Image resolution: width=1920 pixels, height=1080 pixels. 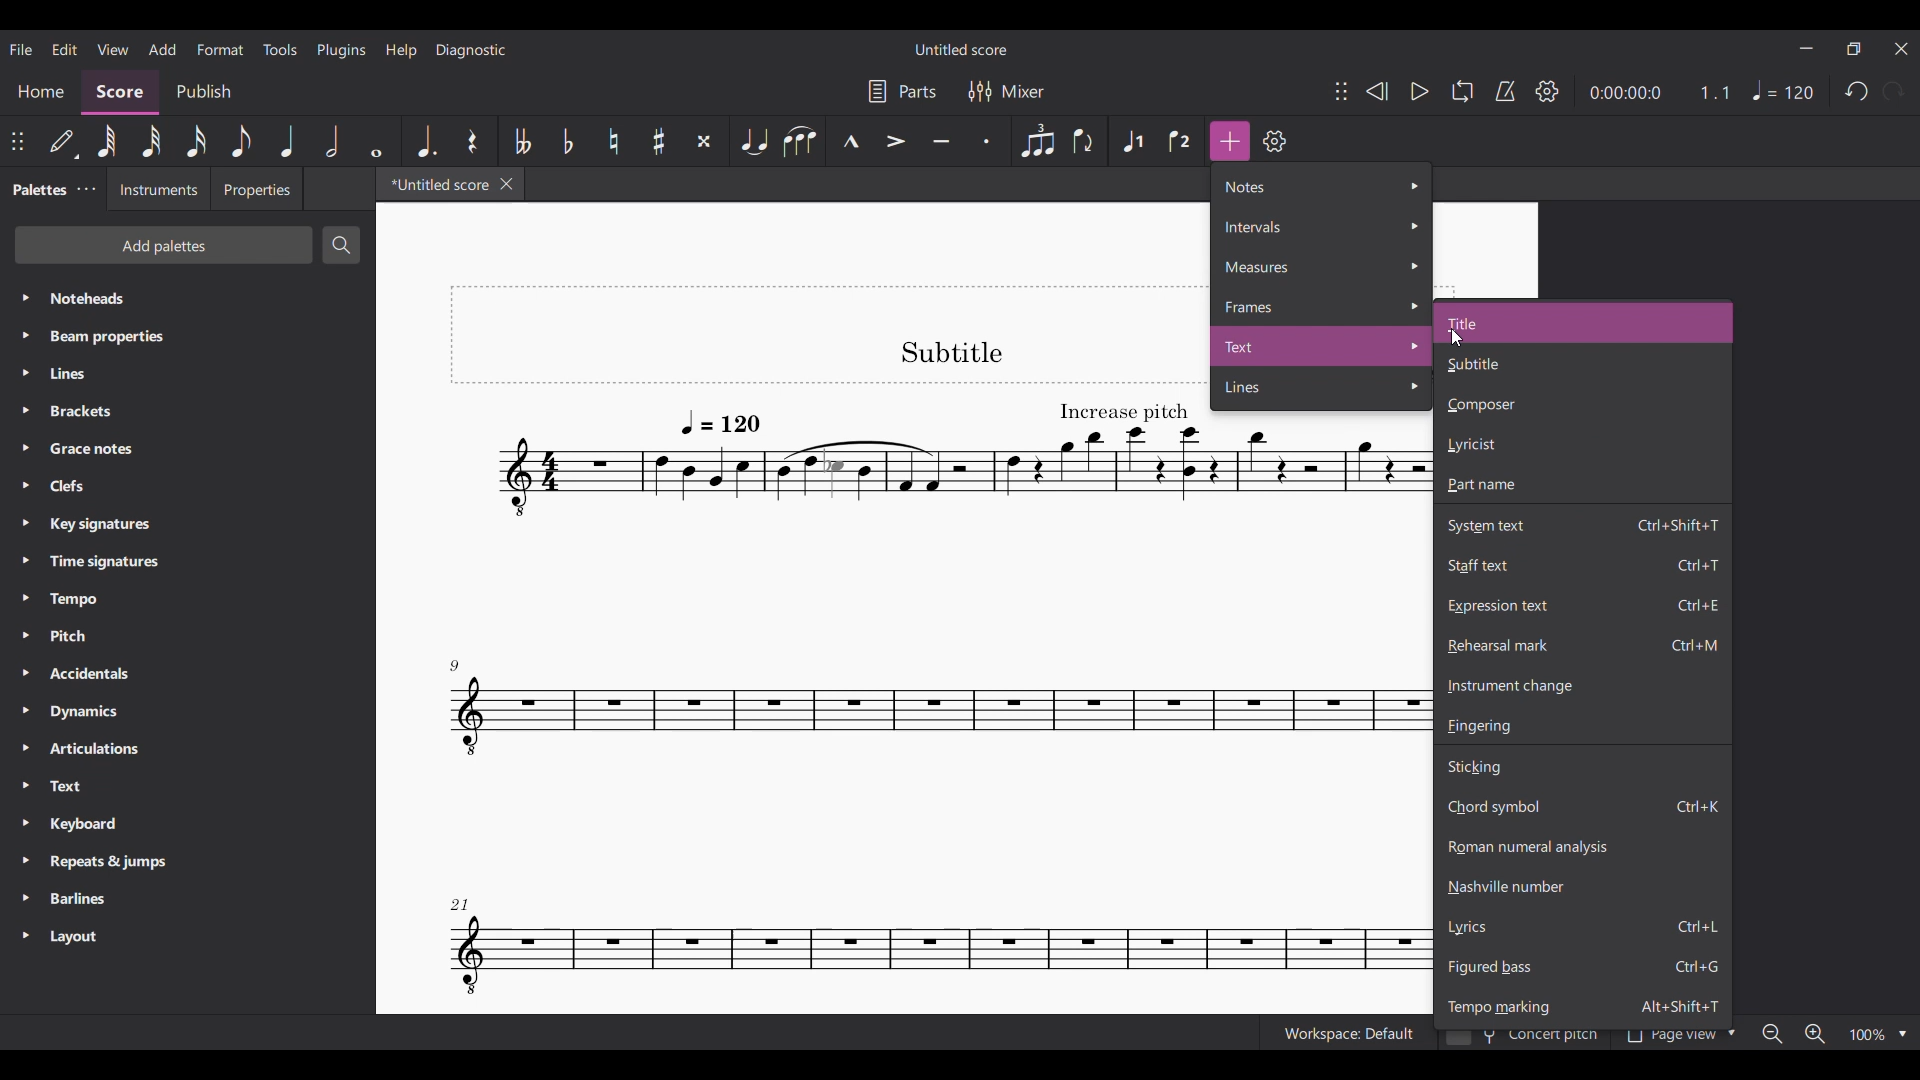 What do you see at coordinates (1322, 186) in the screenshot?
I see `Notes options` at bounding box center [1322, 186].